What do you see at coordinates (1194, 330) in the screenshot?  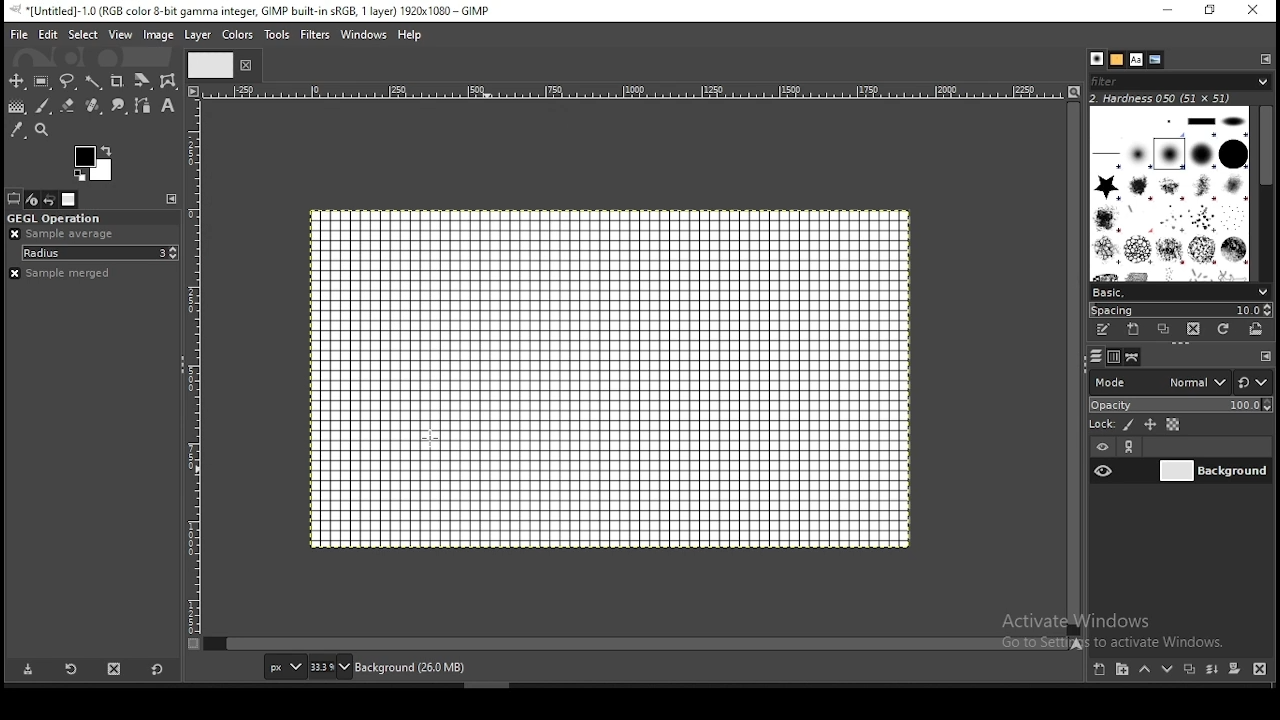 I see `delete brush` at bounding box center [1194, 330].